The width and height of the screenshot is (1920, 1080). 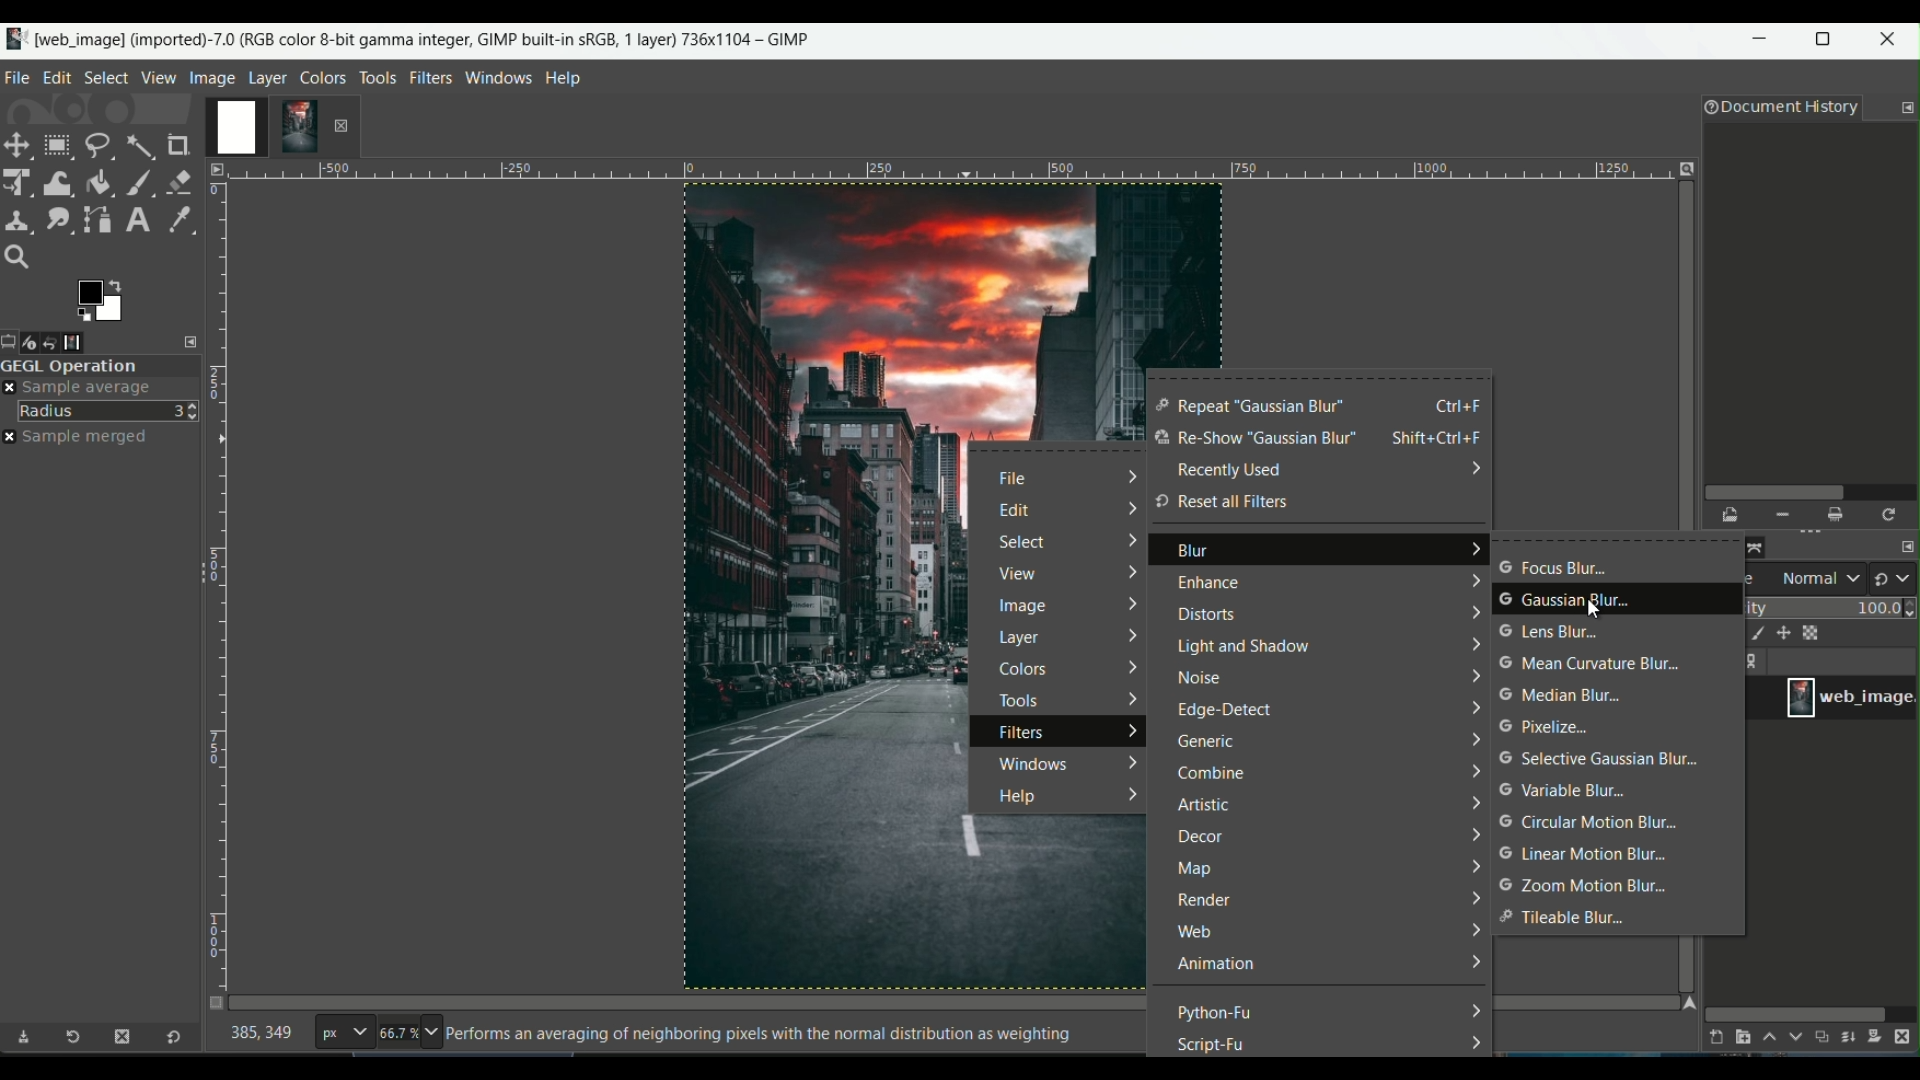 What do you see at coordinates (217, 573) in the screenshot?
I see `length measuring layer` at bounding box center [217, 573].